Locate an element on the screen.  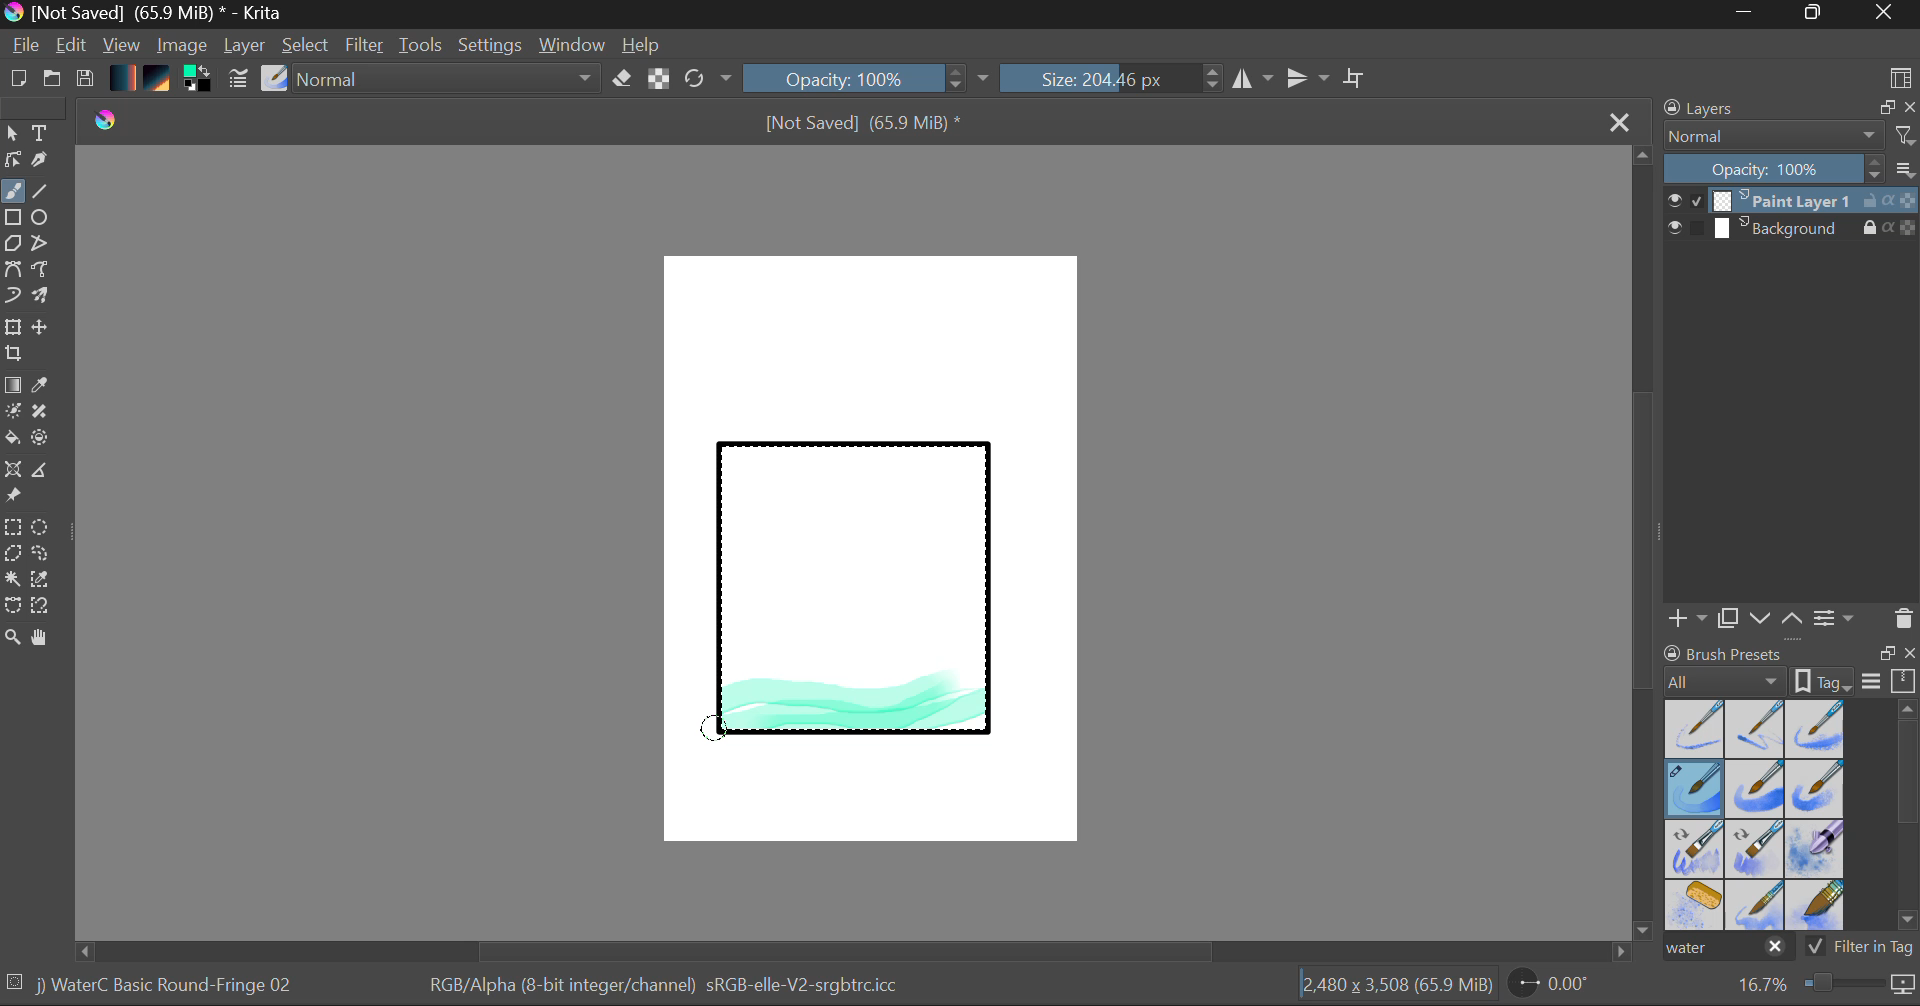
Paintbrush is located at coordinates (12, 193).